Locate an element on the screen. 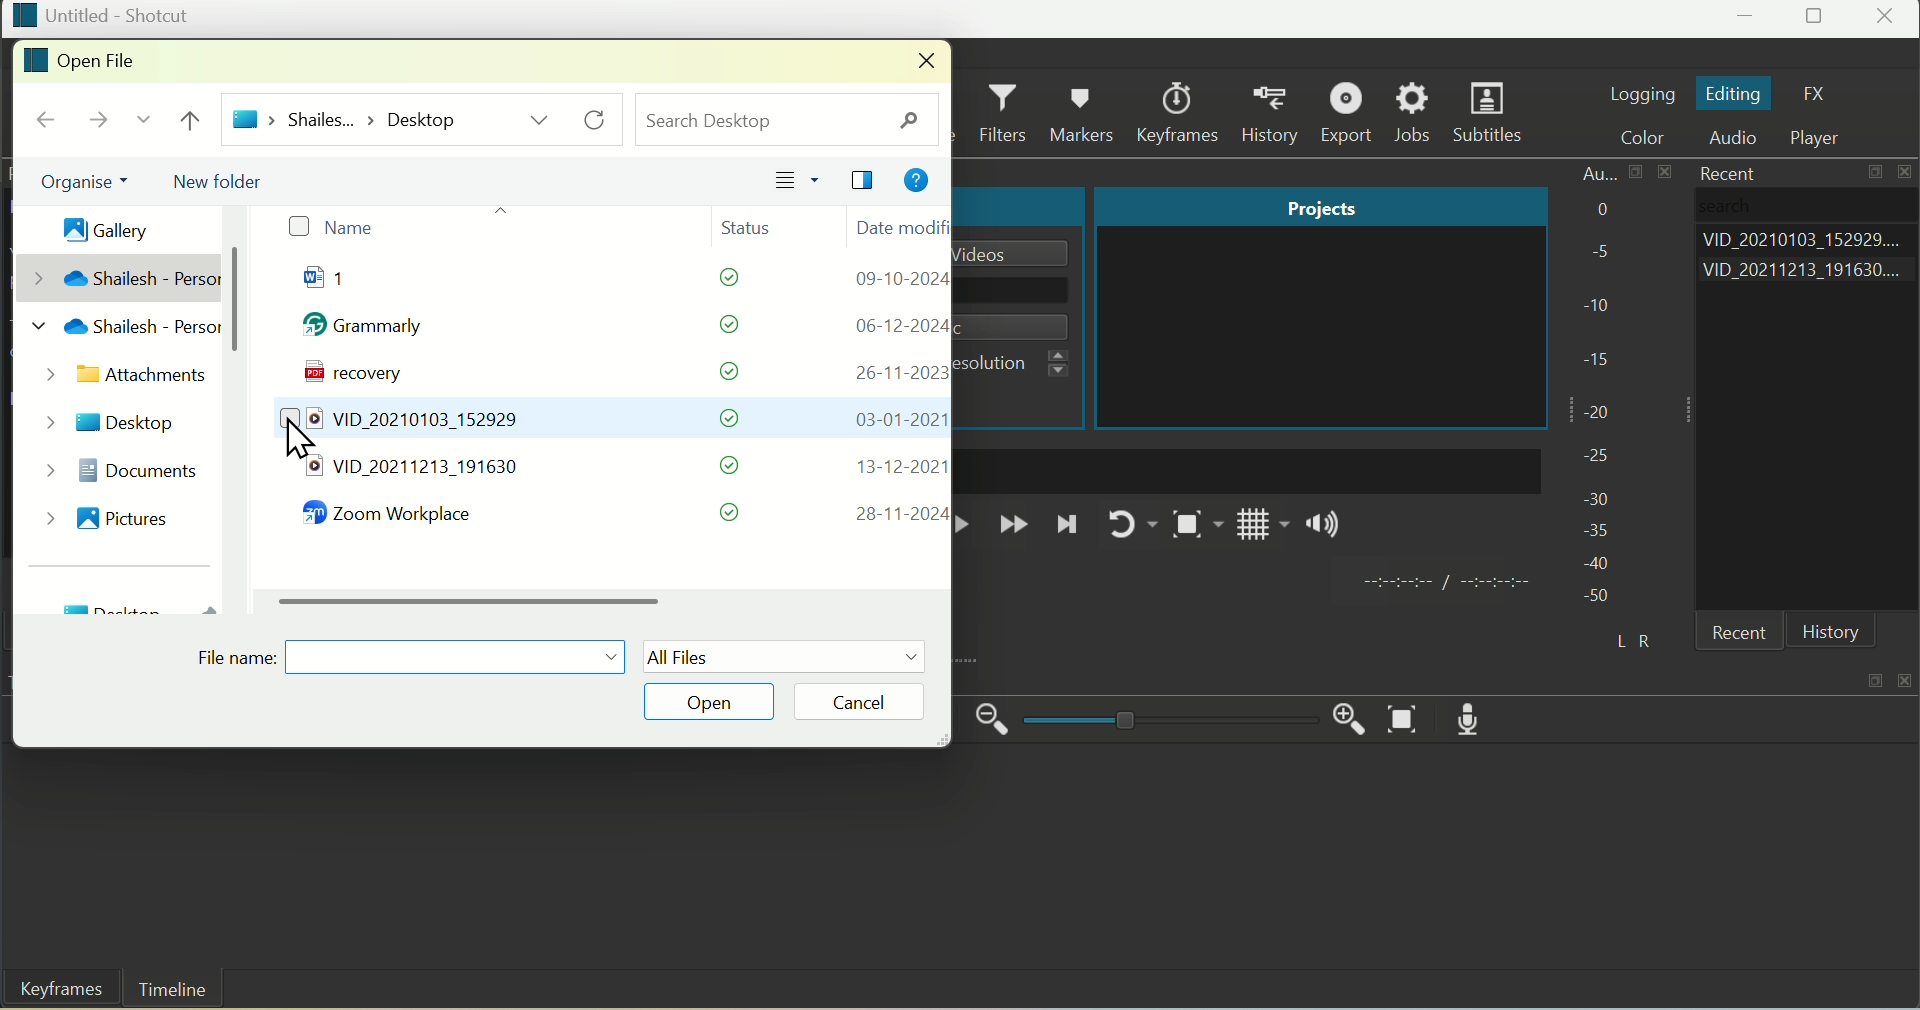 This screenshot has height=1010, width=1920. Markers is located at coordinates (1086, 111).